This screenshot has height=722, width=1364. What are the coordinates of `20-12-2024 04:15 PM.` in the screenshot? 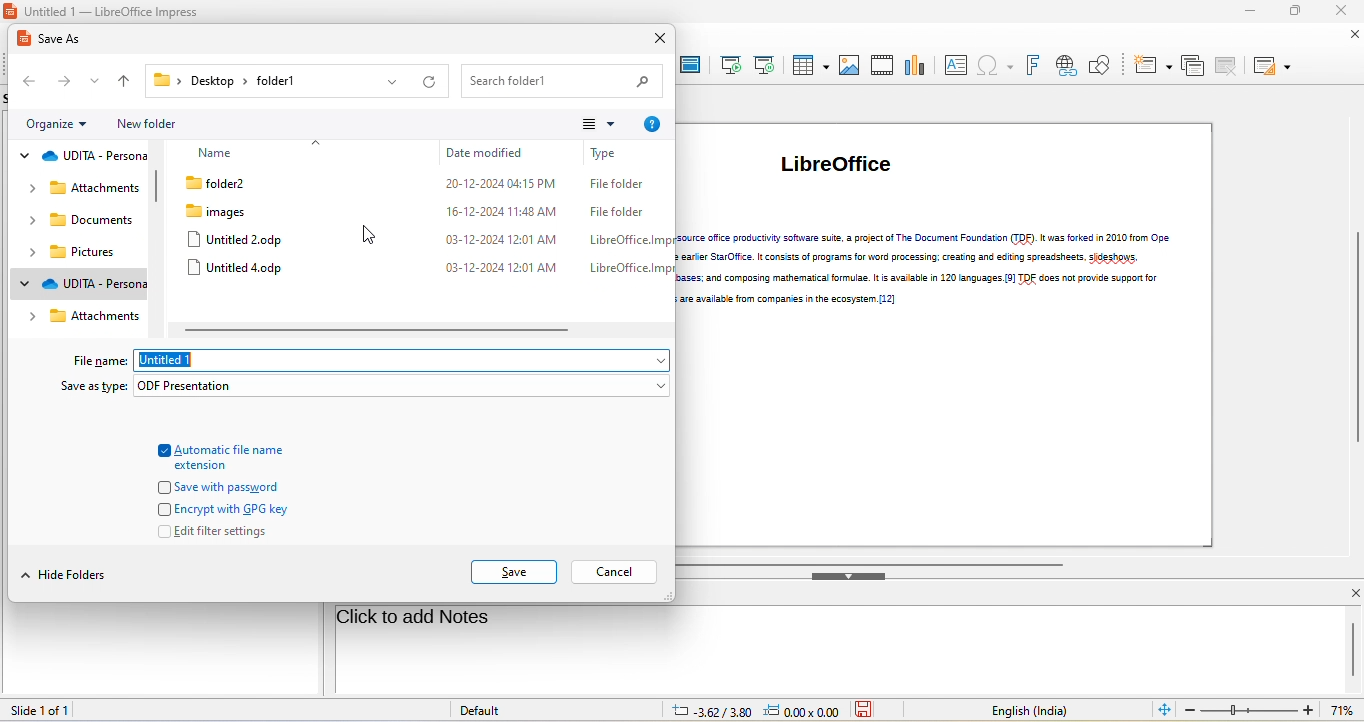 It's located at (488, 185).